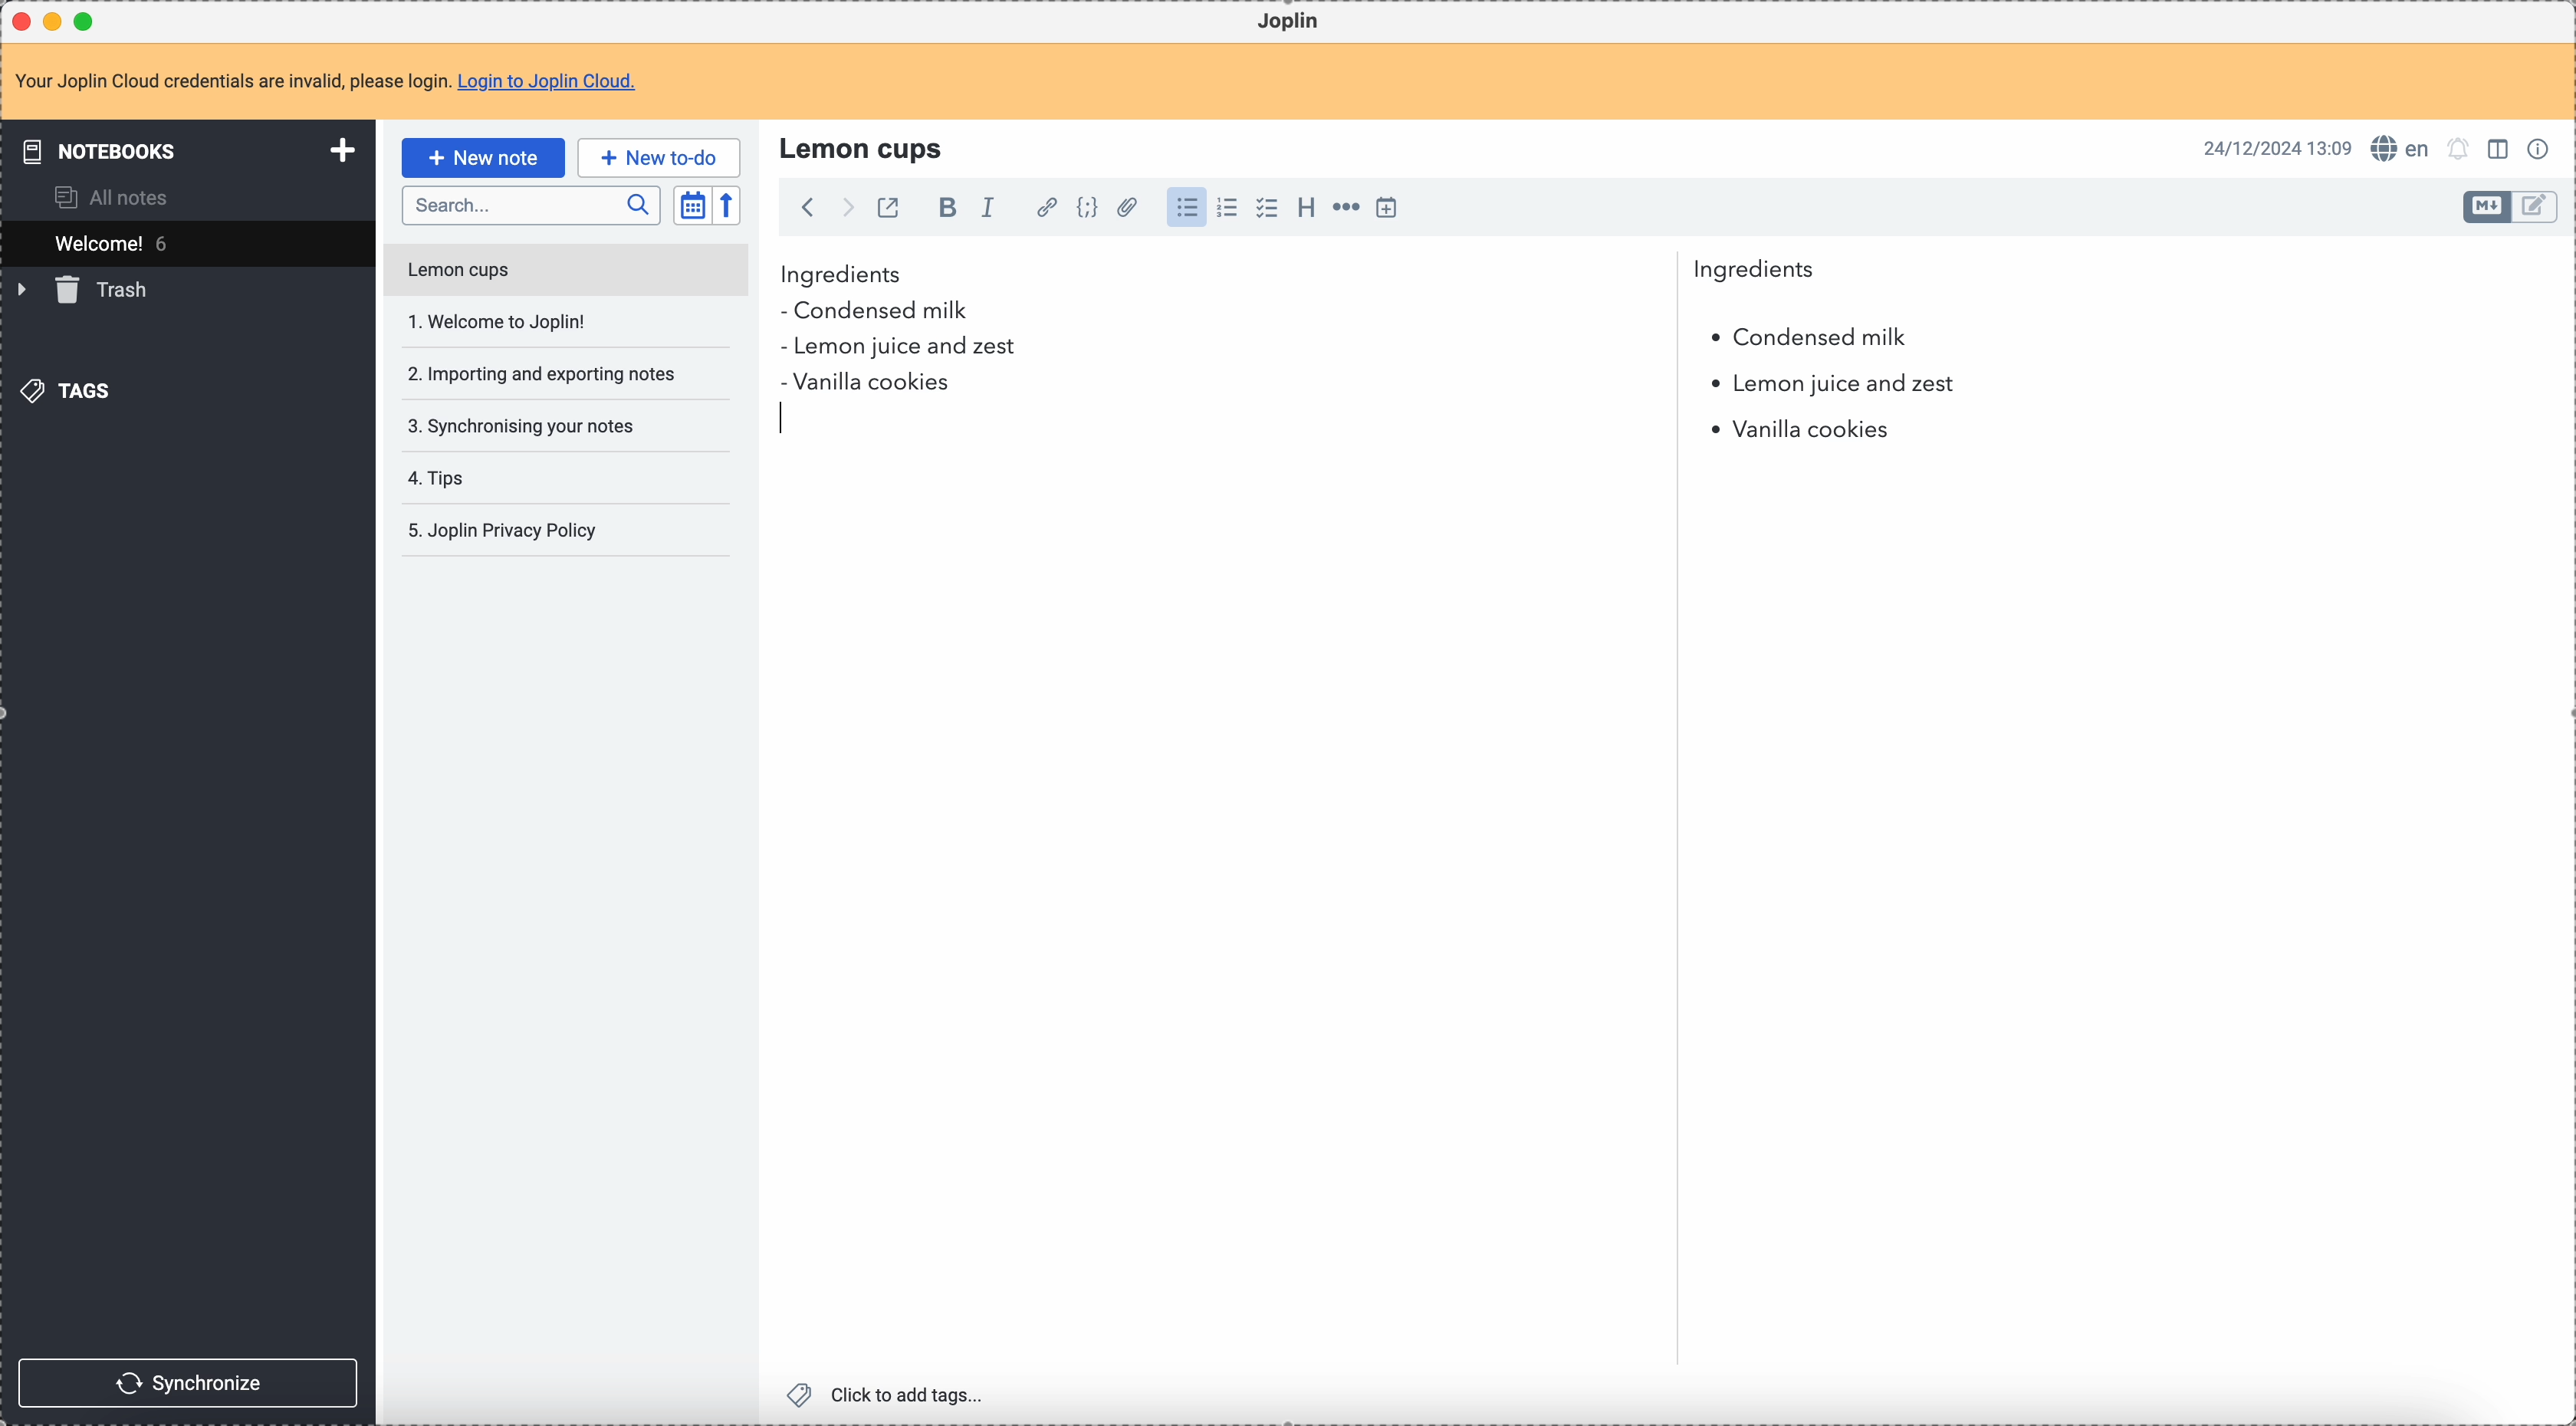  Describe the element at coordinates (192, 150) in the screenshot. I see `notebooks` at that location.